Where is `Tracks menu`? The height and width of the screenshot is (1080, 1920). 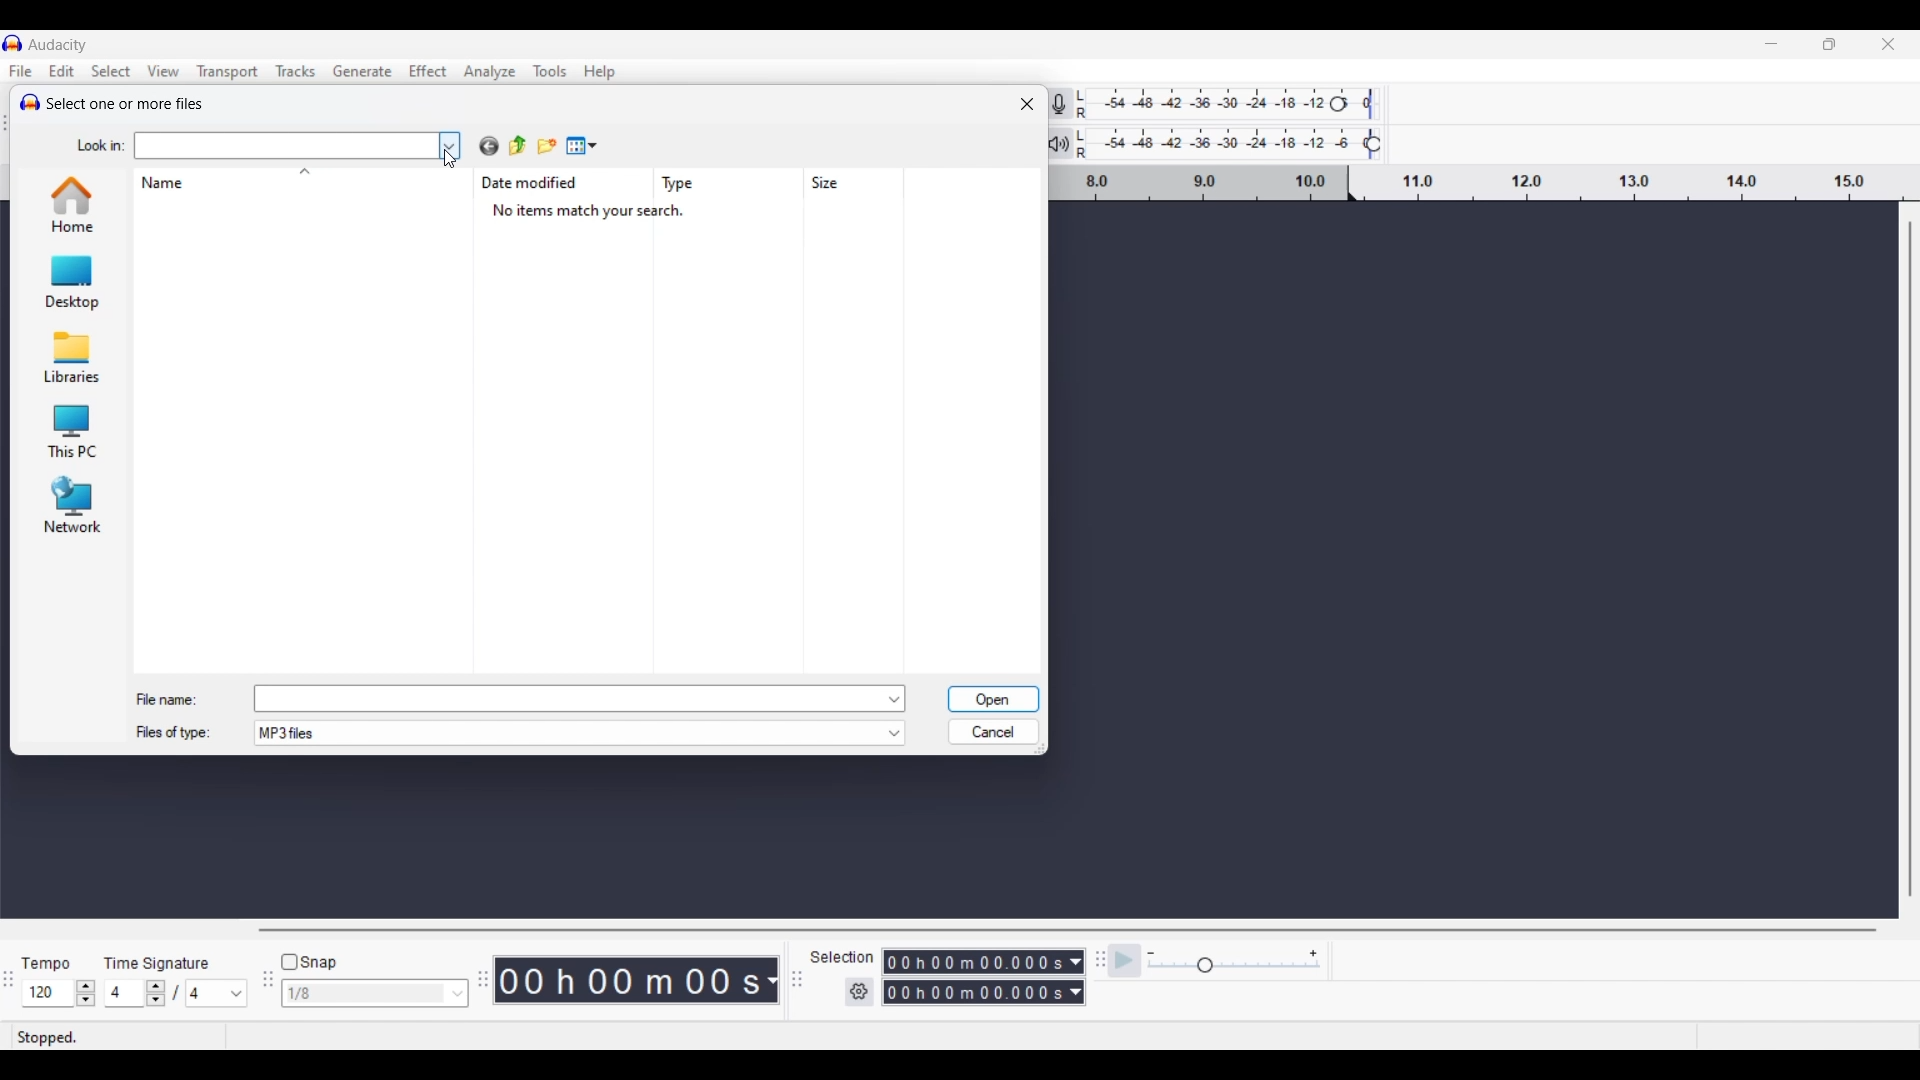 Tracks menu is located at coordinates (297, 71).